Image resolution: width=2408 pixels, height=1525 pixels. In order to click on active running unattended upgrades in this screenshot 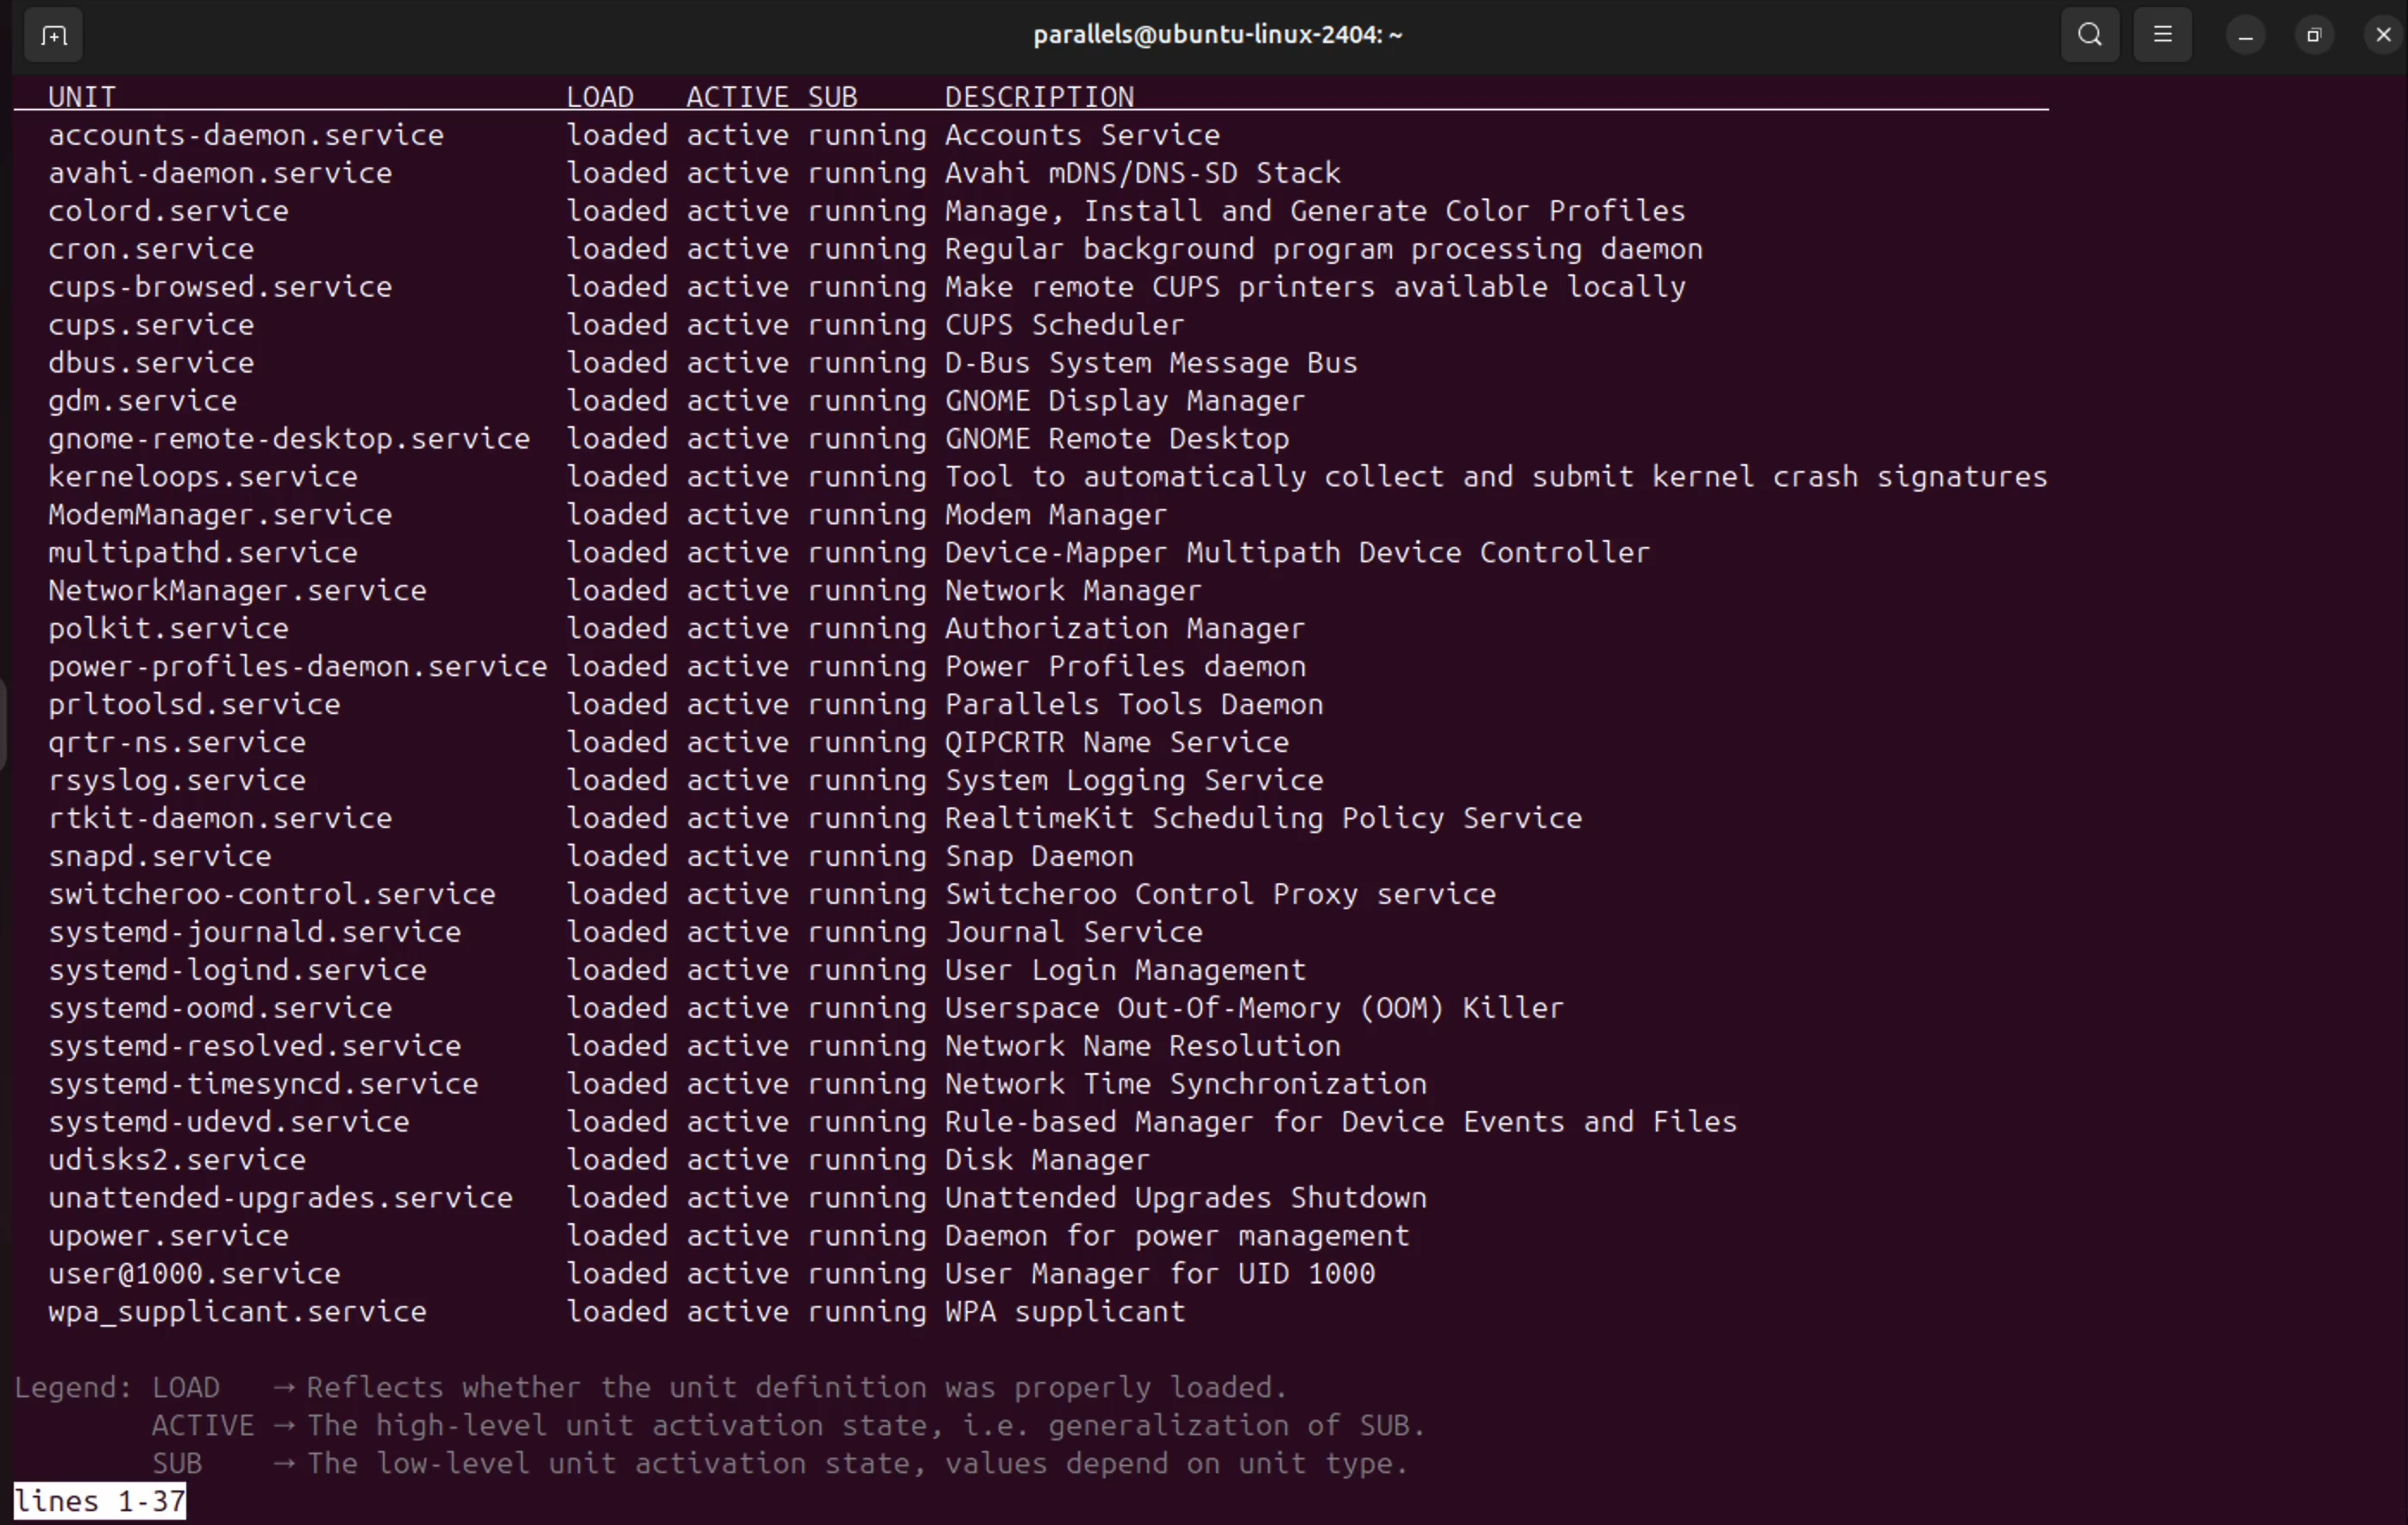, I will do `click(1099, 1198)`.